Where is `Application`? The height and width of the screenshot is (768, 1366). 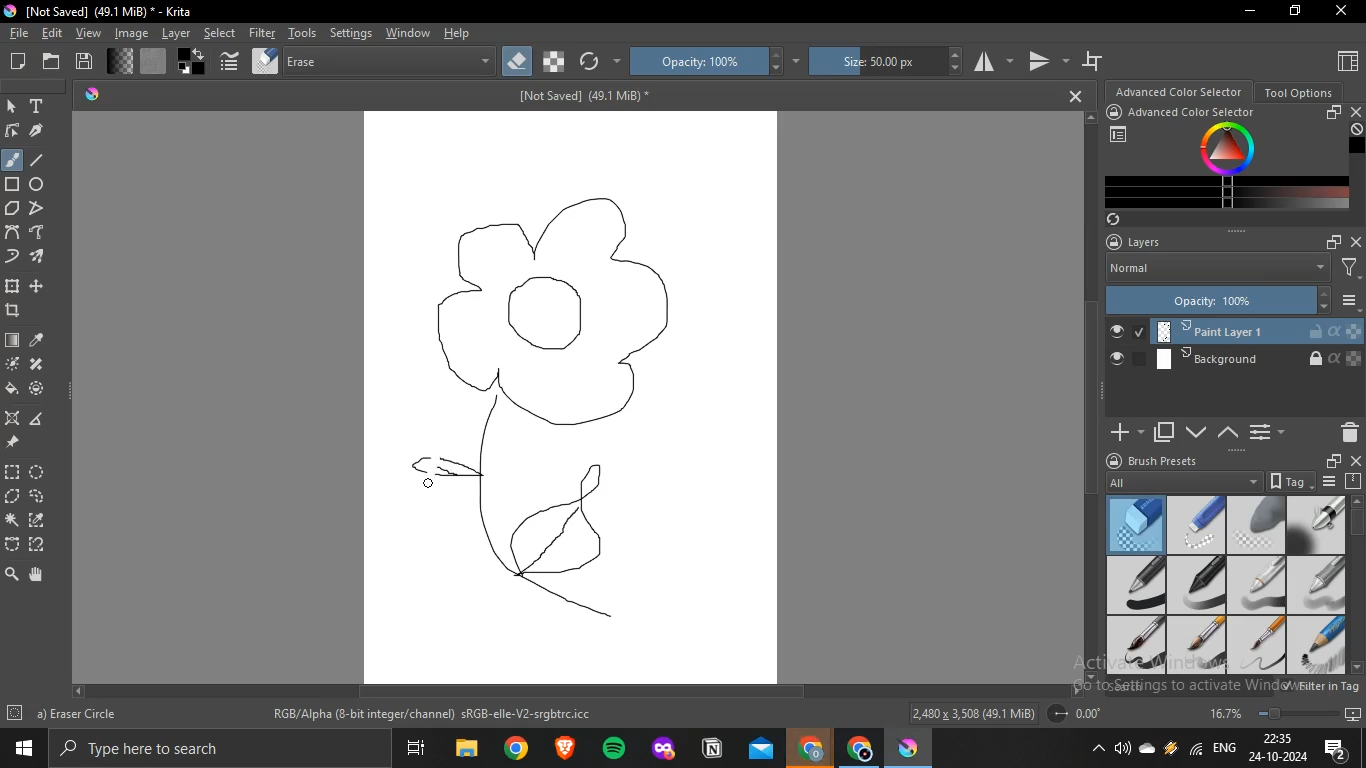
Application is located at coordinates (810, 746).